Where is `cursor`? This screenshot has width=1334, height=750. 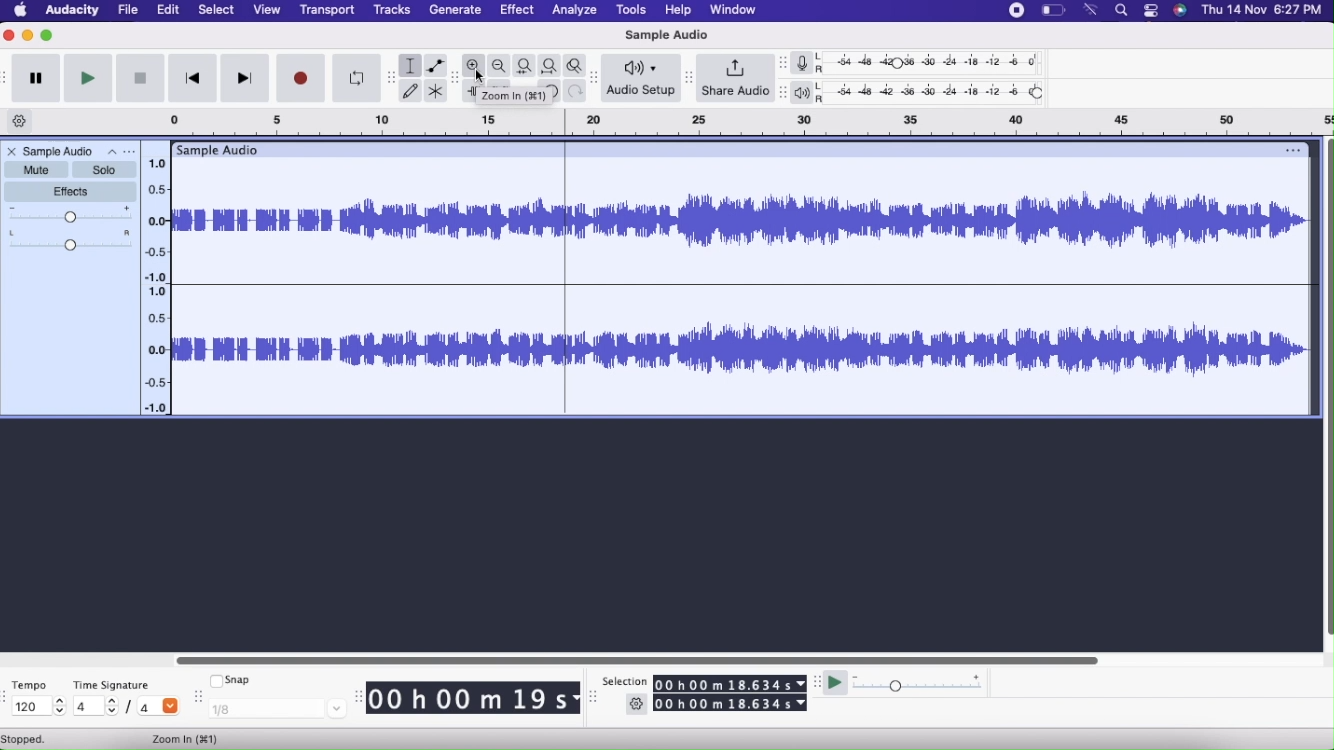 cursor is located at coordinates (480, 77).